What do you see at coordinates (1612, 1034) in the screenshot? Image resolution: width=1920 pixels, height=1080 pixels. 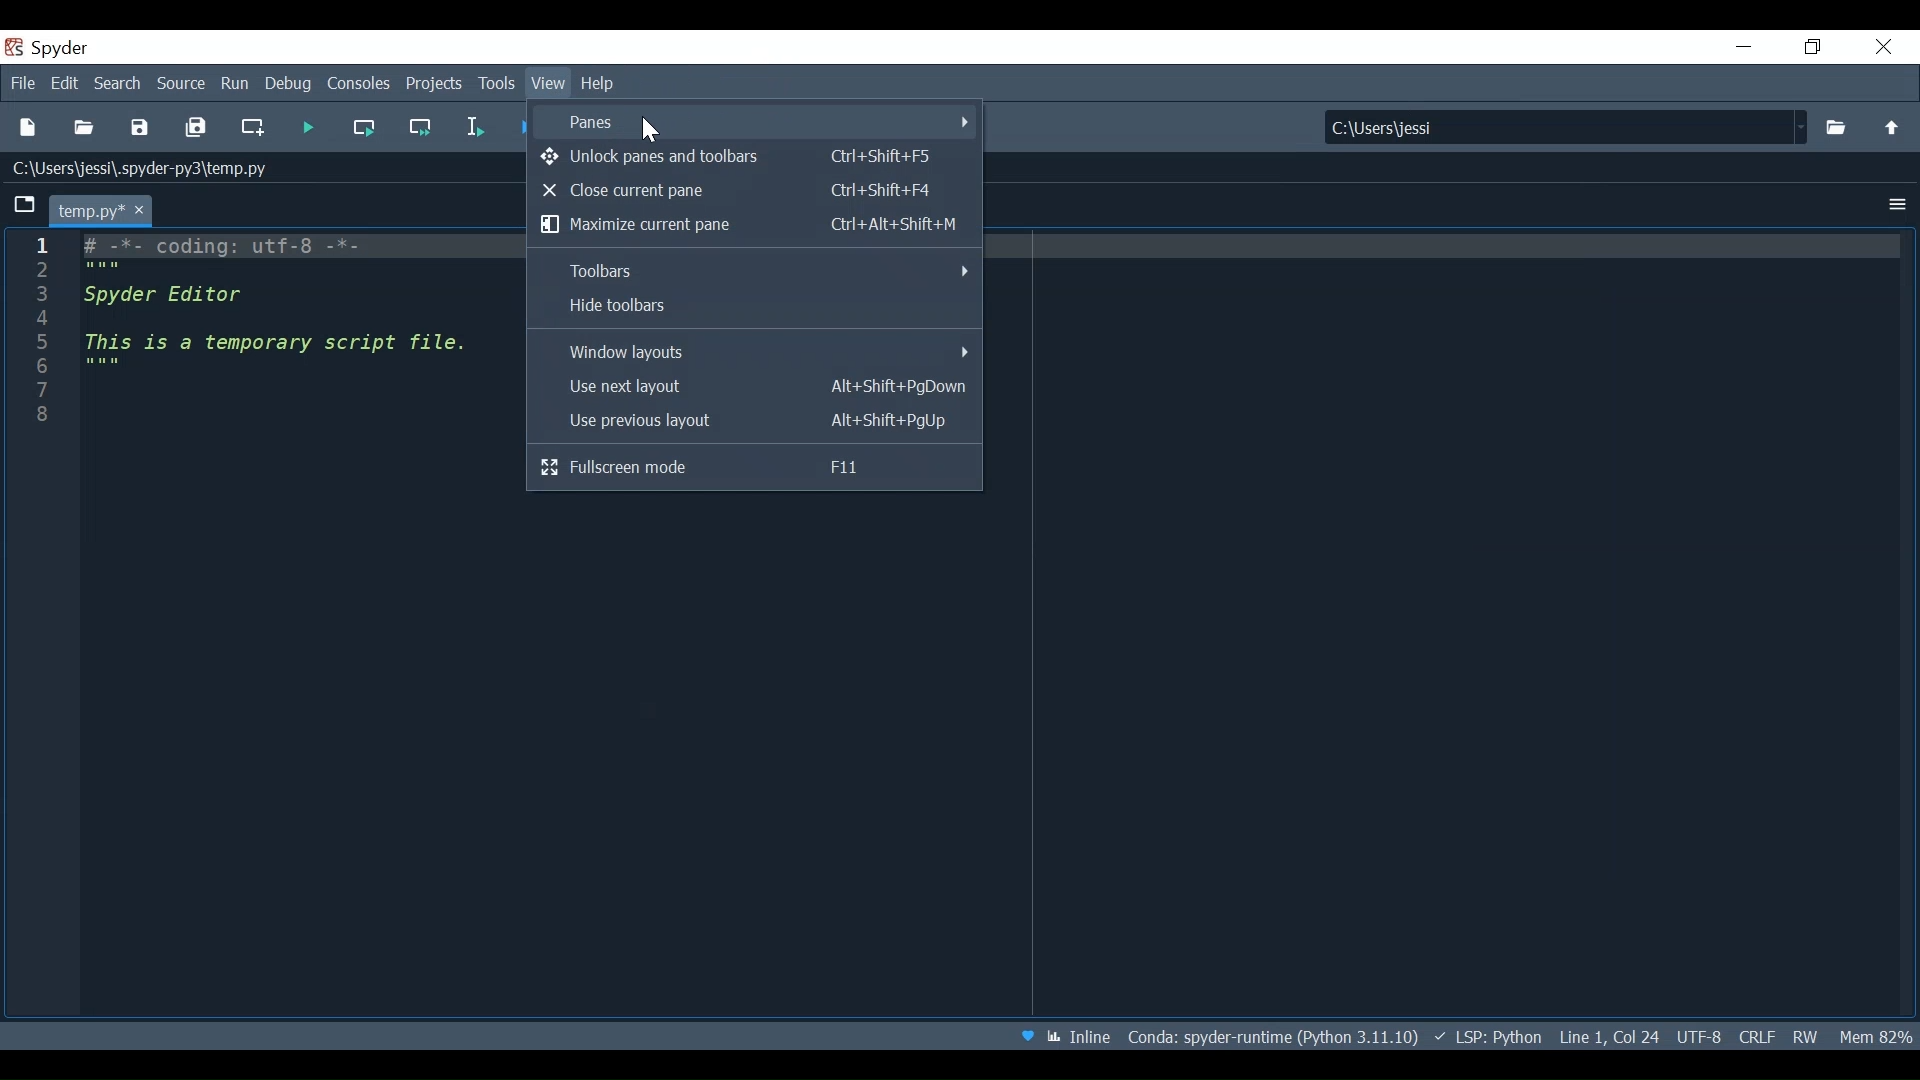 I see `Cursor Position` at bounding box center [1612, 1034].